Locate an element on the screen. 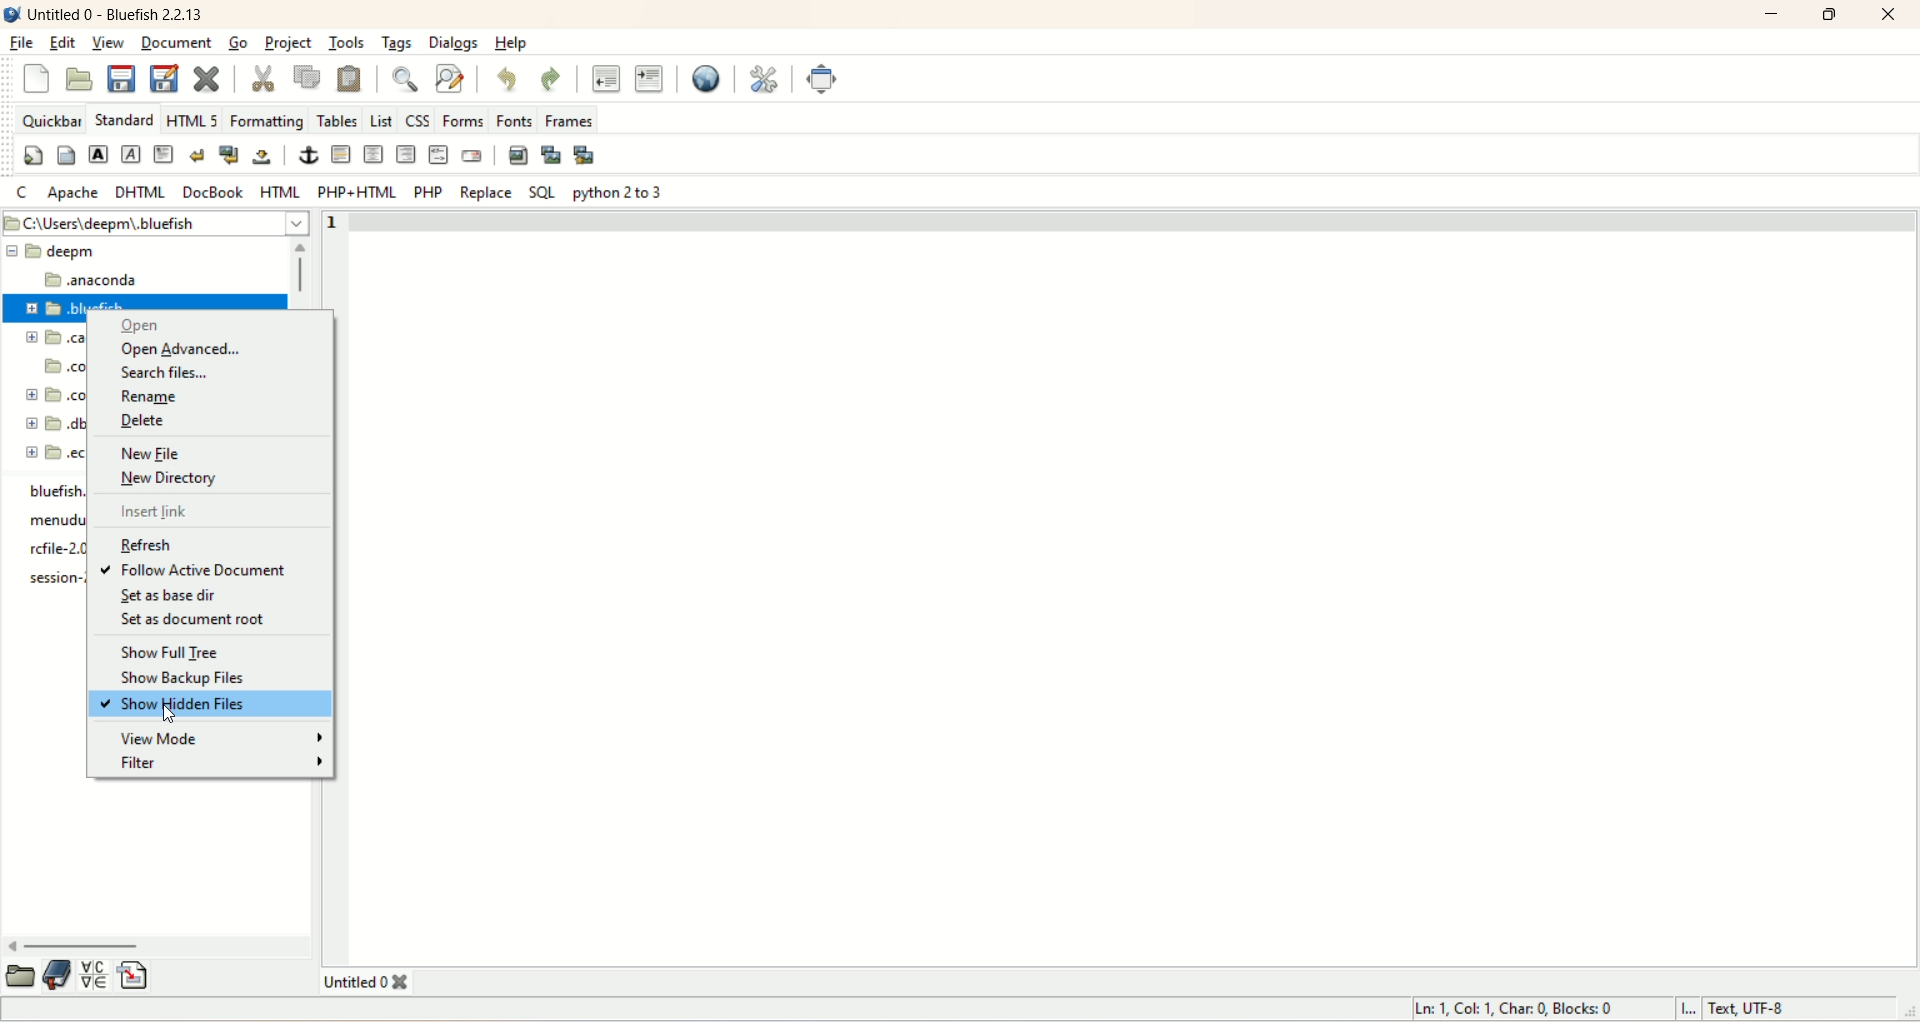  new directory is located at coordinates (167, 478).